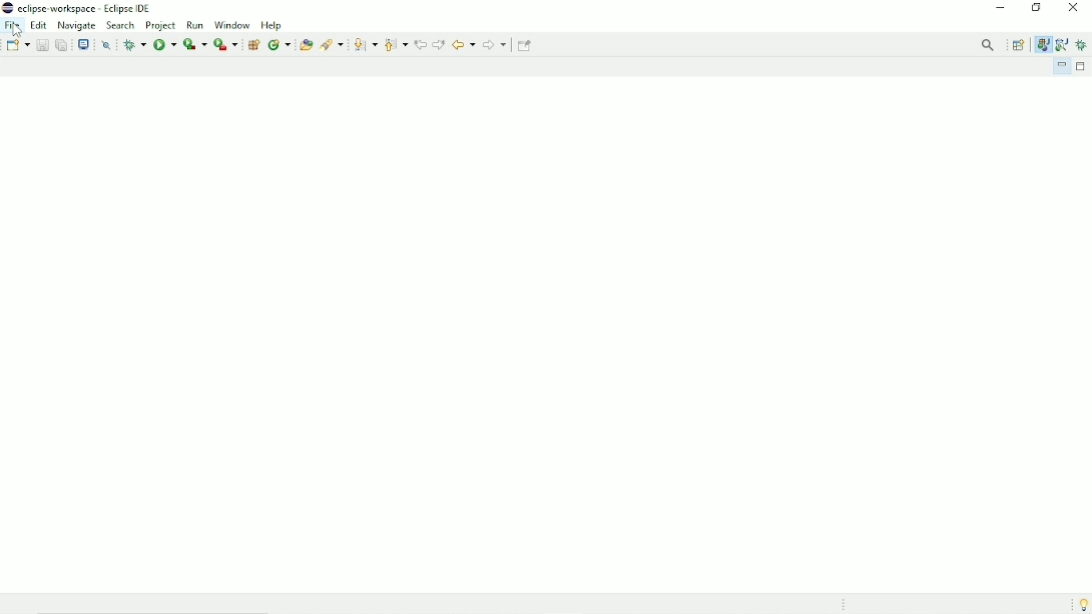 The image size is (1092, 614). I want to click on Search, so click(332, 43).